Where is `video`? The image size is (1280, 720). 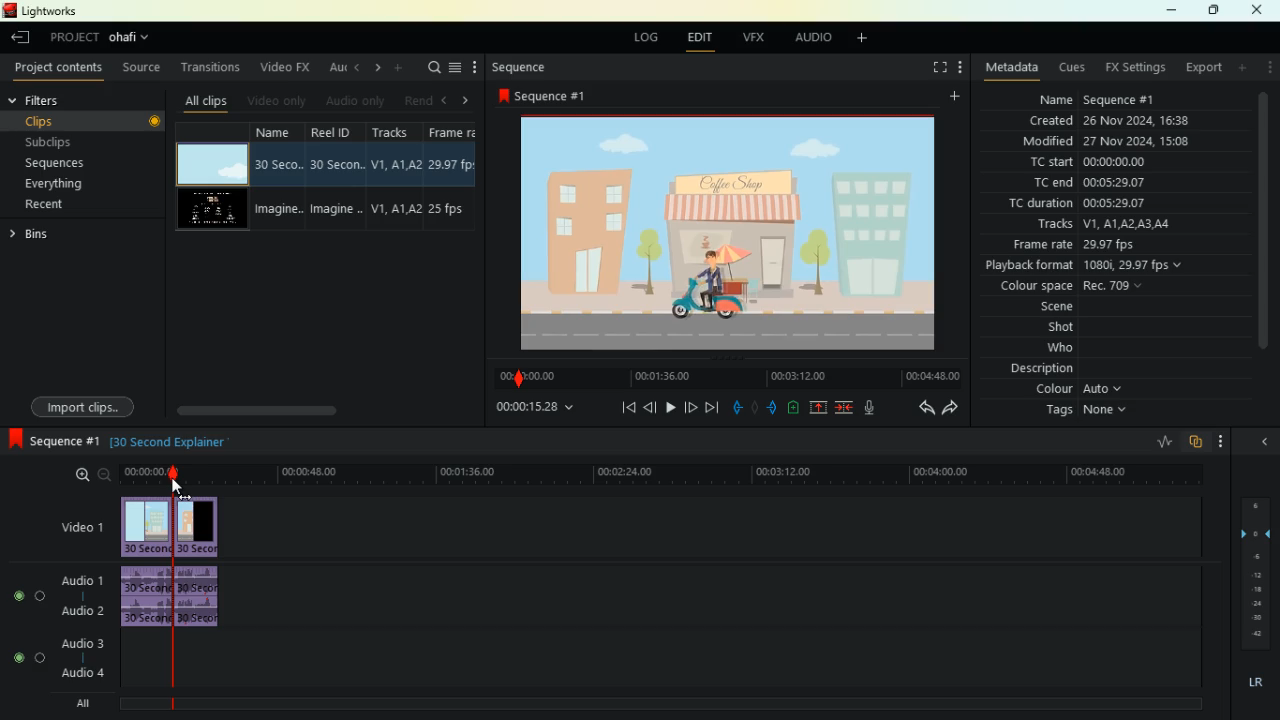 video is located at coordinates (210, 210).